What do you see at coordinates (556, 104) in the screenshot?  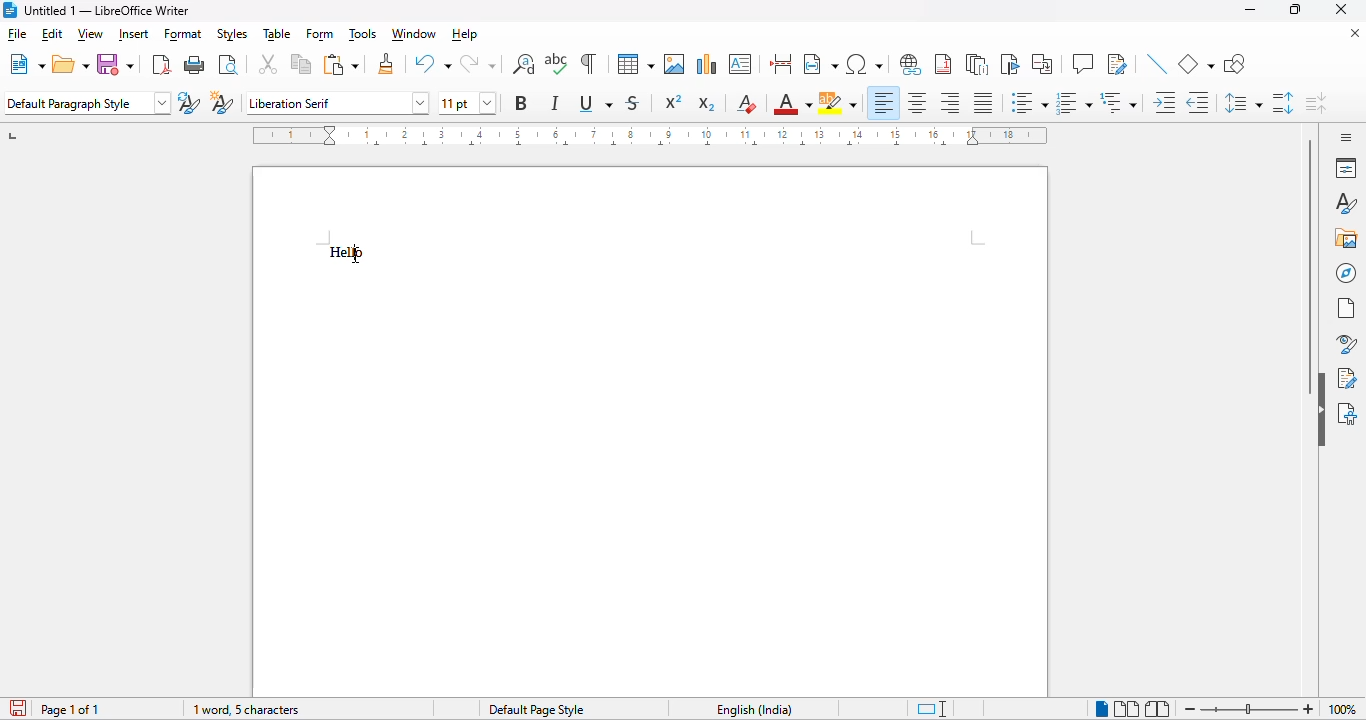 I see `italic` at bounding box center [556, 104].